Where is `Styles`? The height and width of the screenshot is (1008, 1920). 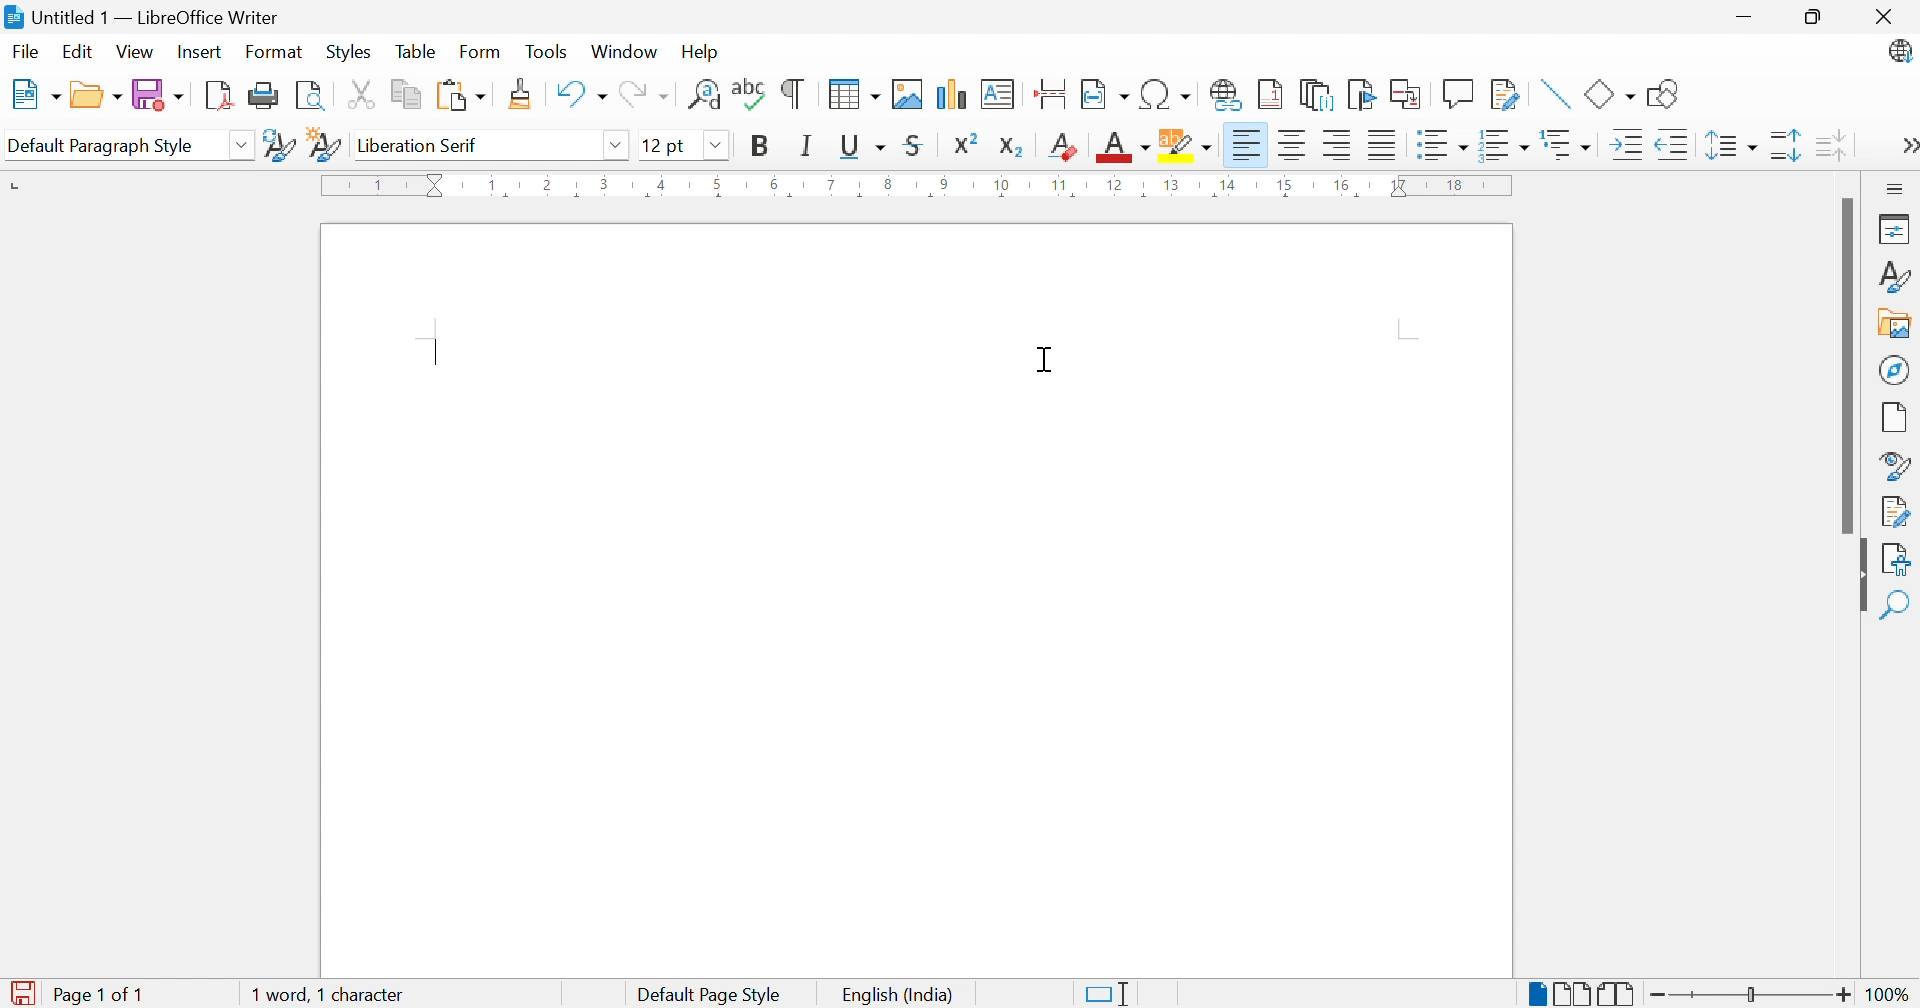 Styles is located at coordinates (1898, 279).